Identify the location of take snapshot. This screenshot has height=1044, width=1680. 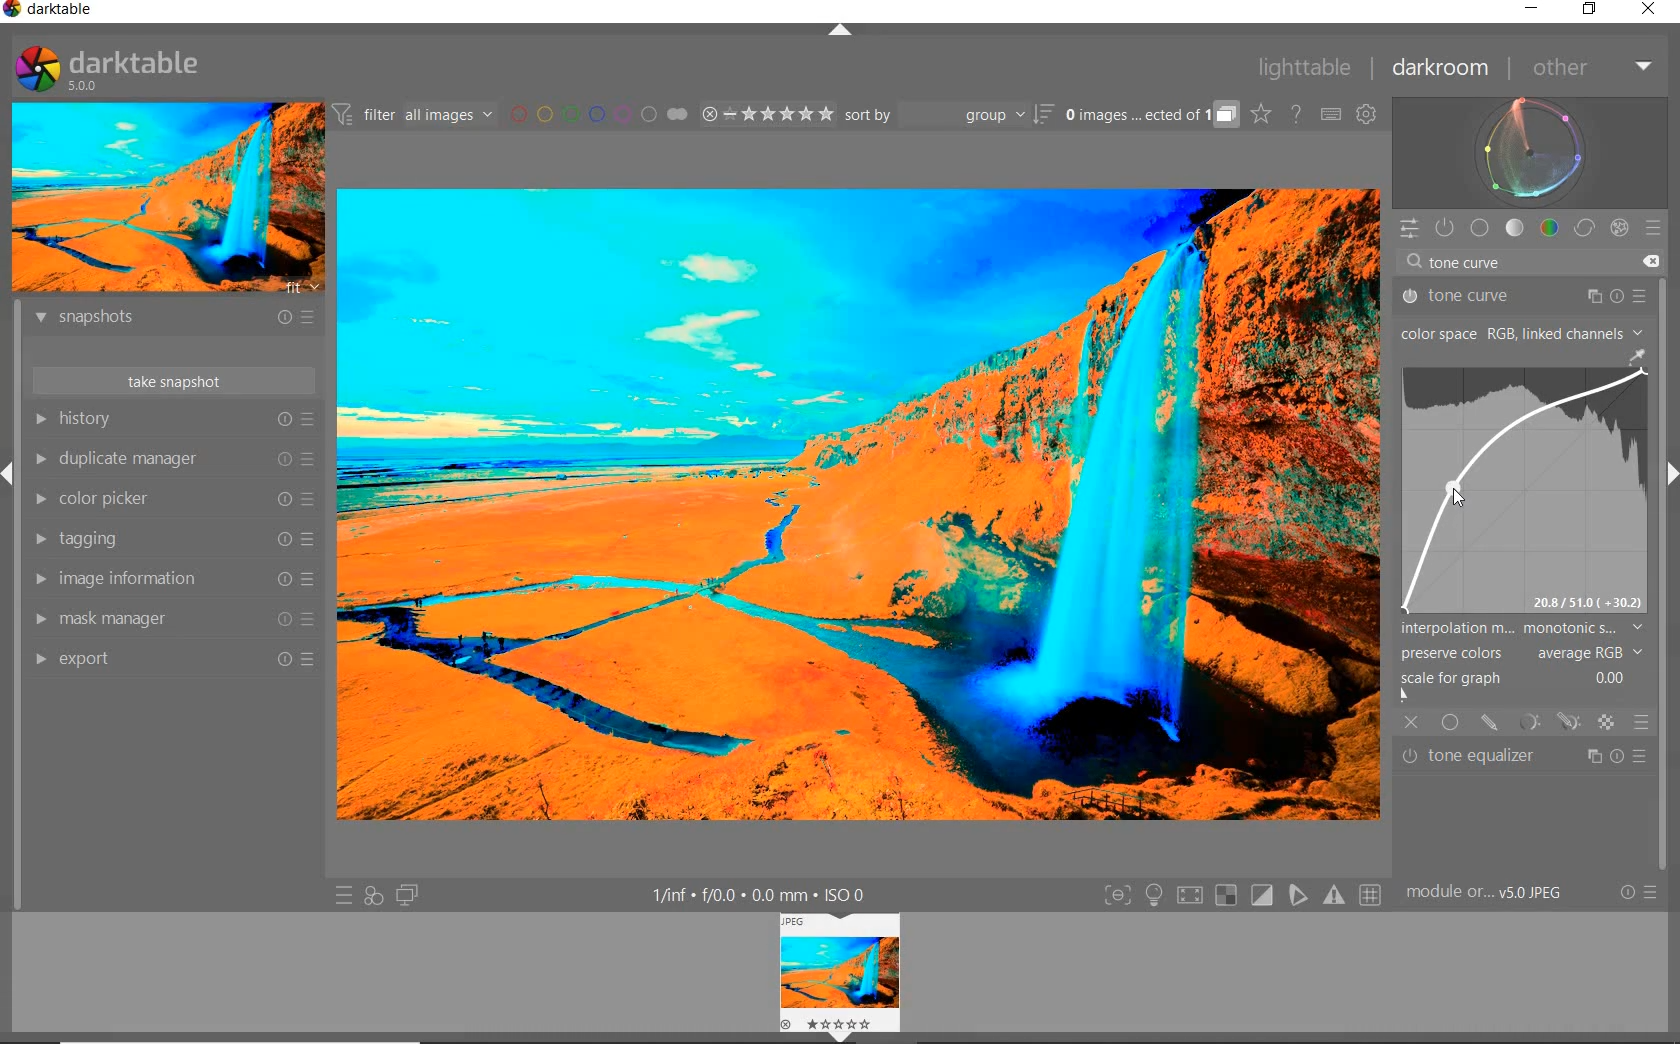
(173, 379).